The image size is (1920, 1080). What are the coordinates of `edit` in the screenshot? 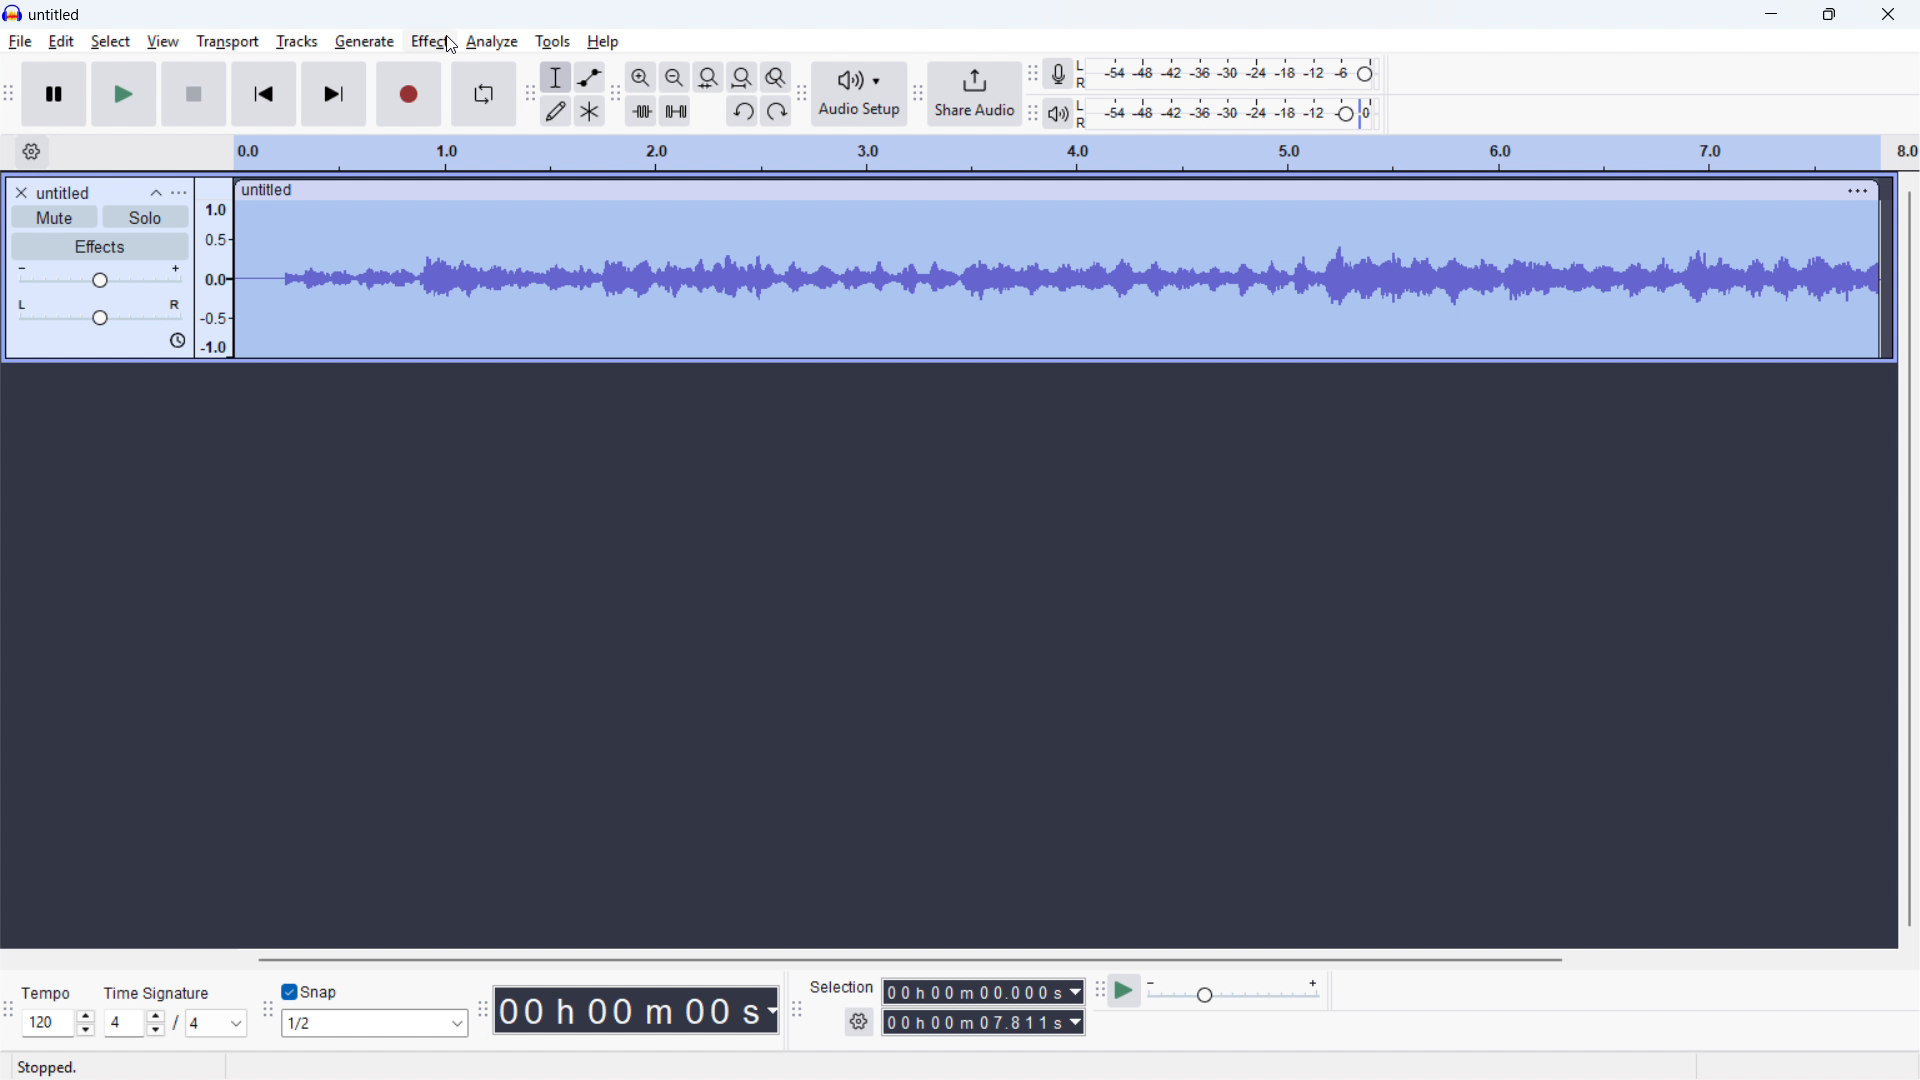 It's located at (61, 42).